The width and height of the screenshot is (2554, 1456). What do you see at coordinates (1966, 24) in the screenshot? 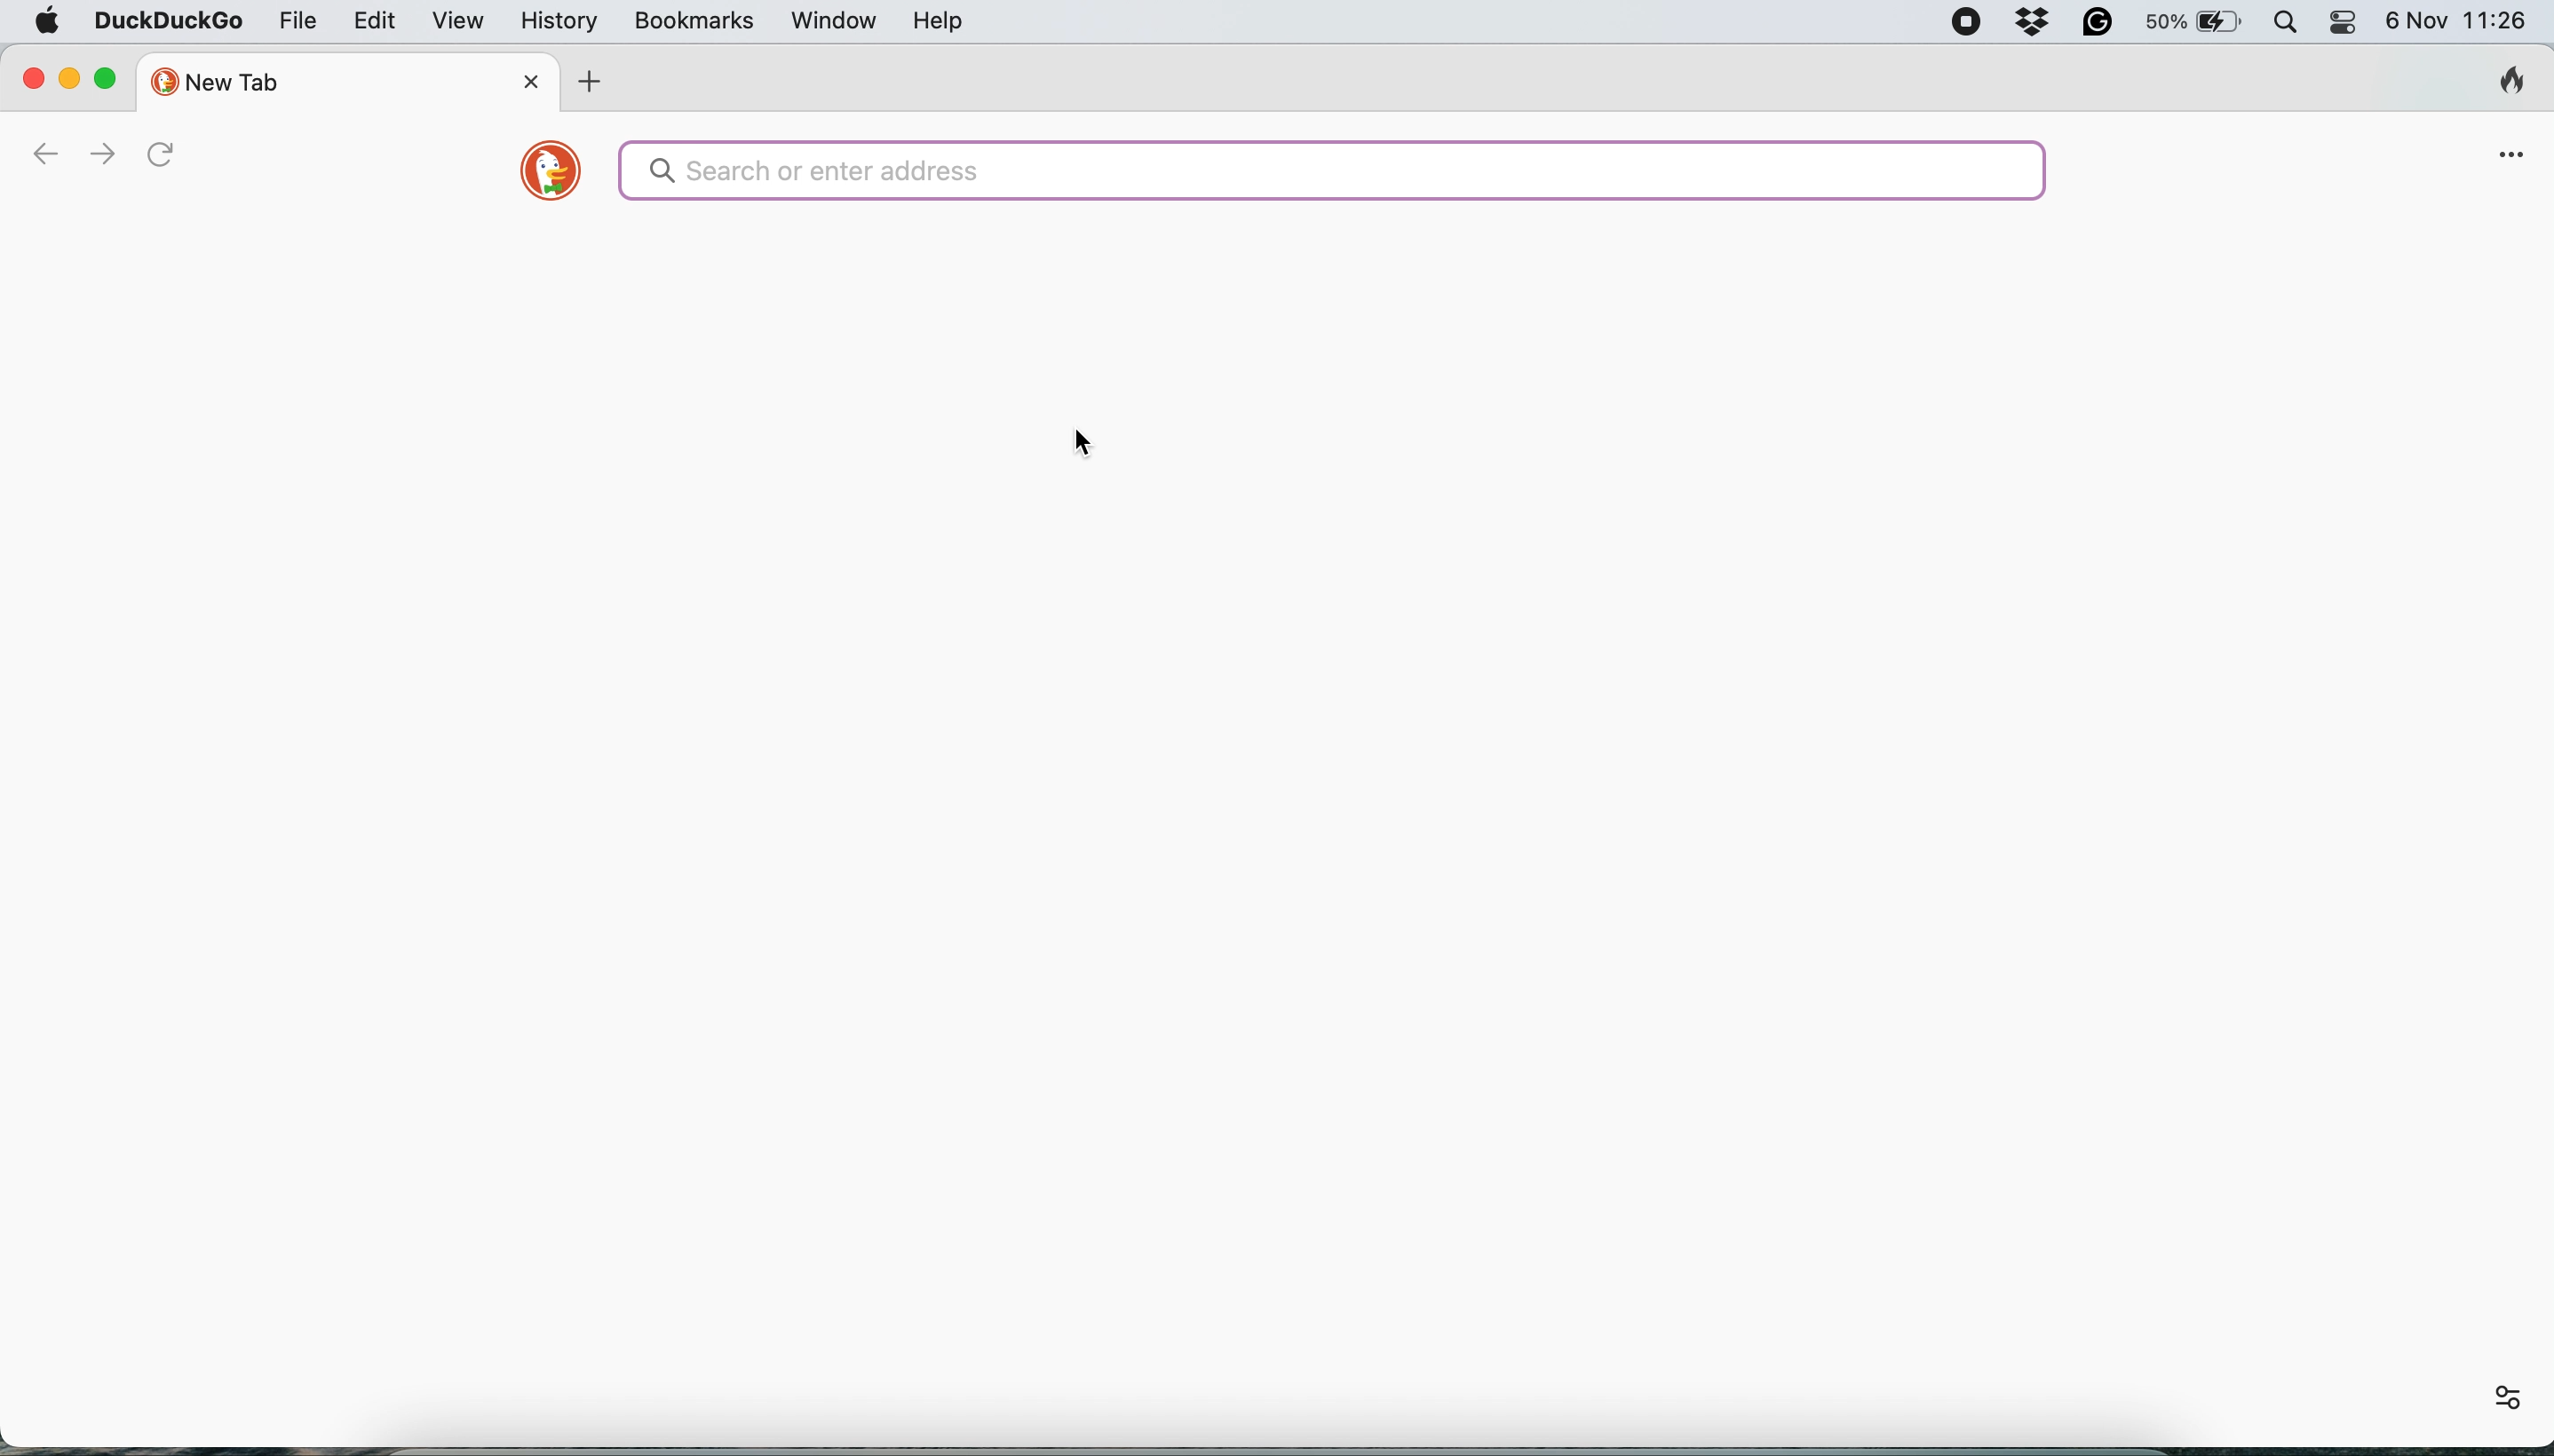
I see `screen recorder` at bounding box center [1966, 24].